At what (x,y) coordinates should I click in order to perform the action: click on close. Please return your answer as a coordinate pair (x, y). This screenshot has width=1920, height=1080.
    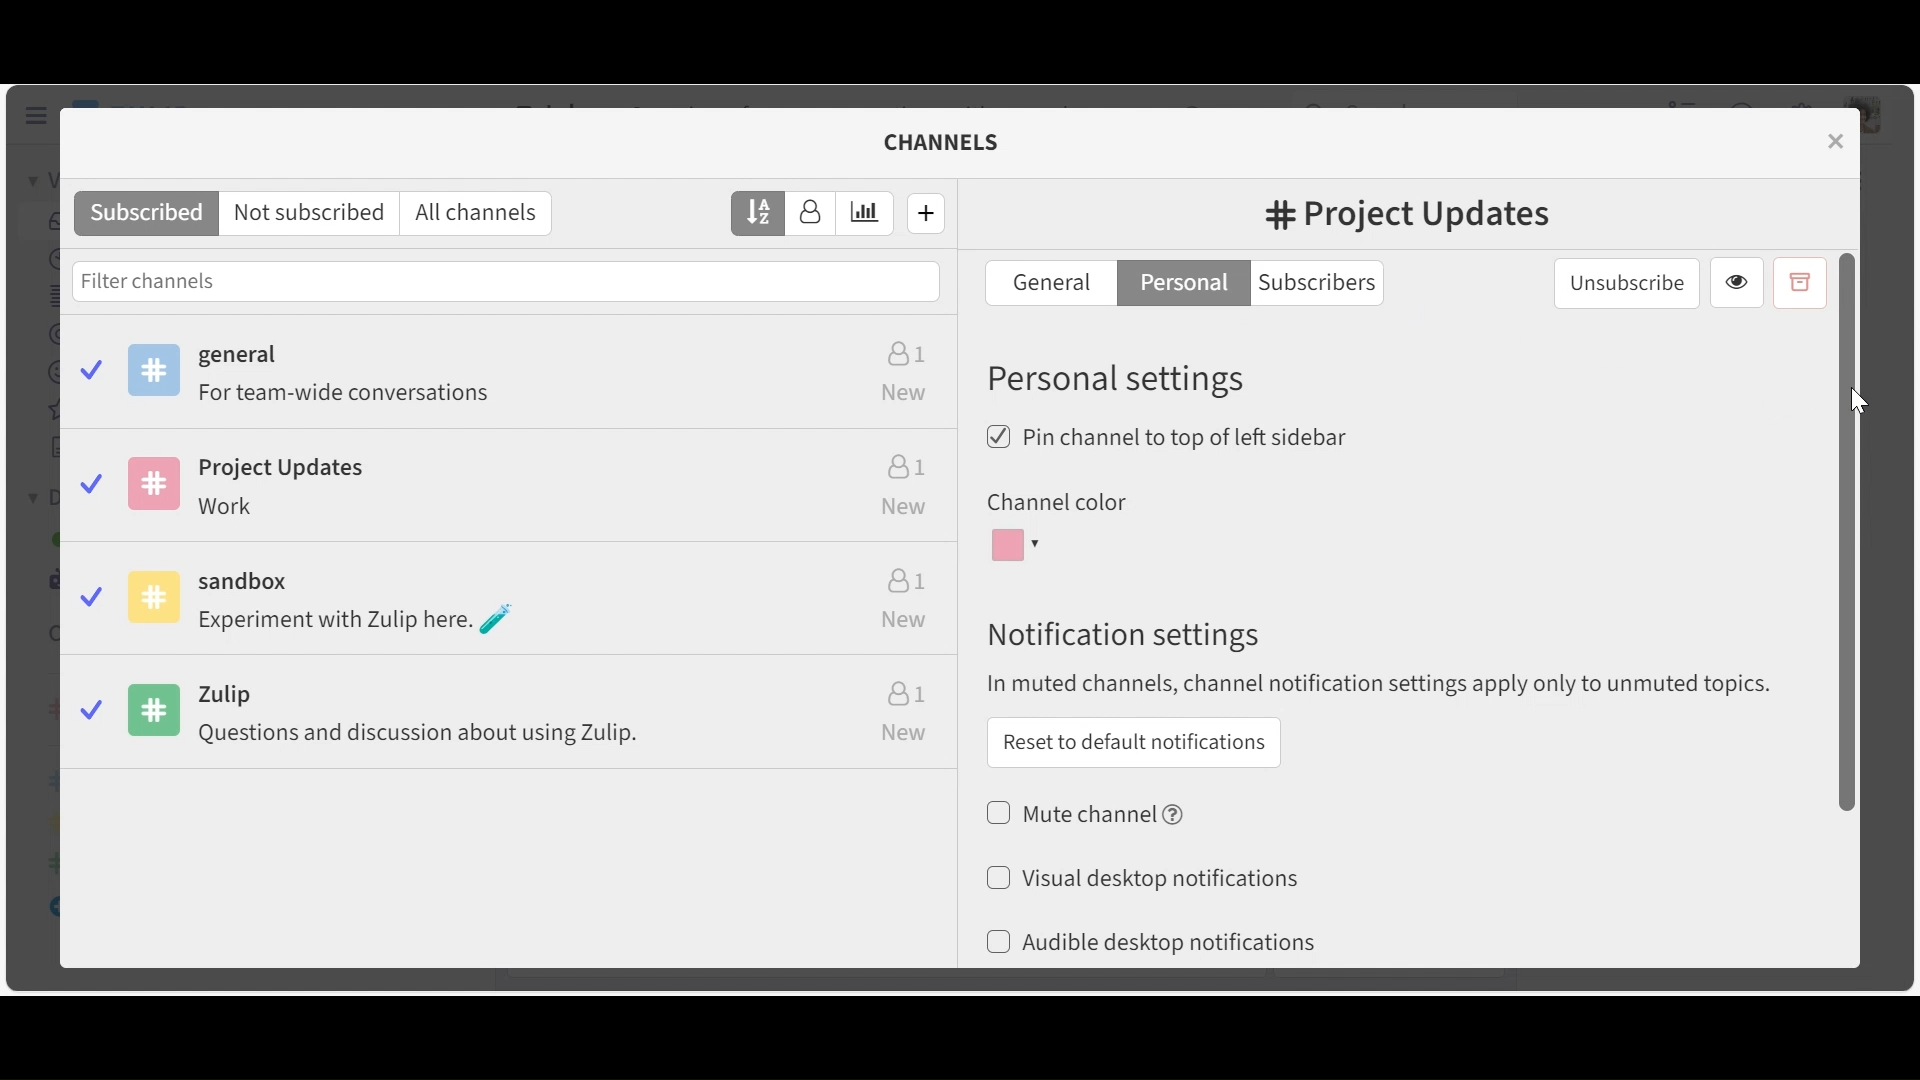
    Looking at the image, I should click on (1839, 140).